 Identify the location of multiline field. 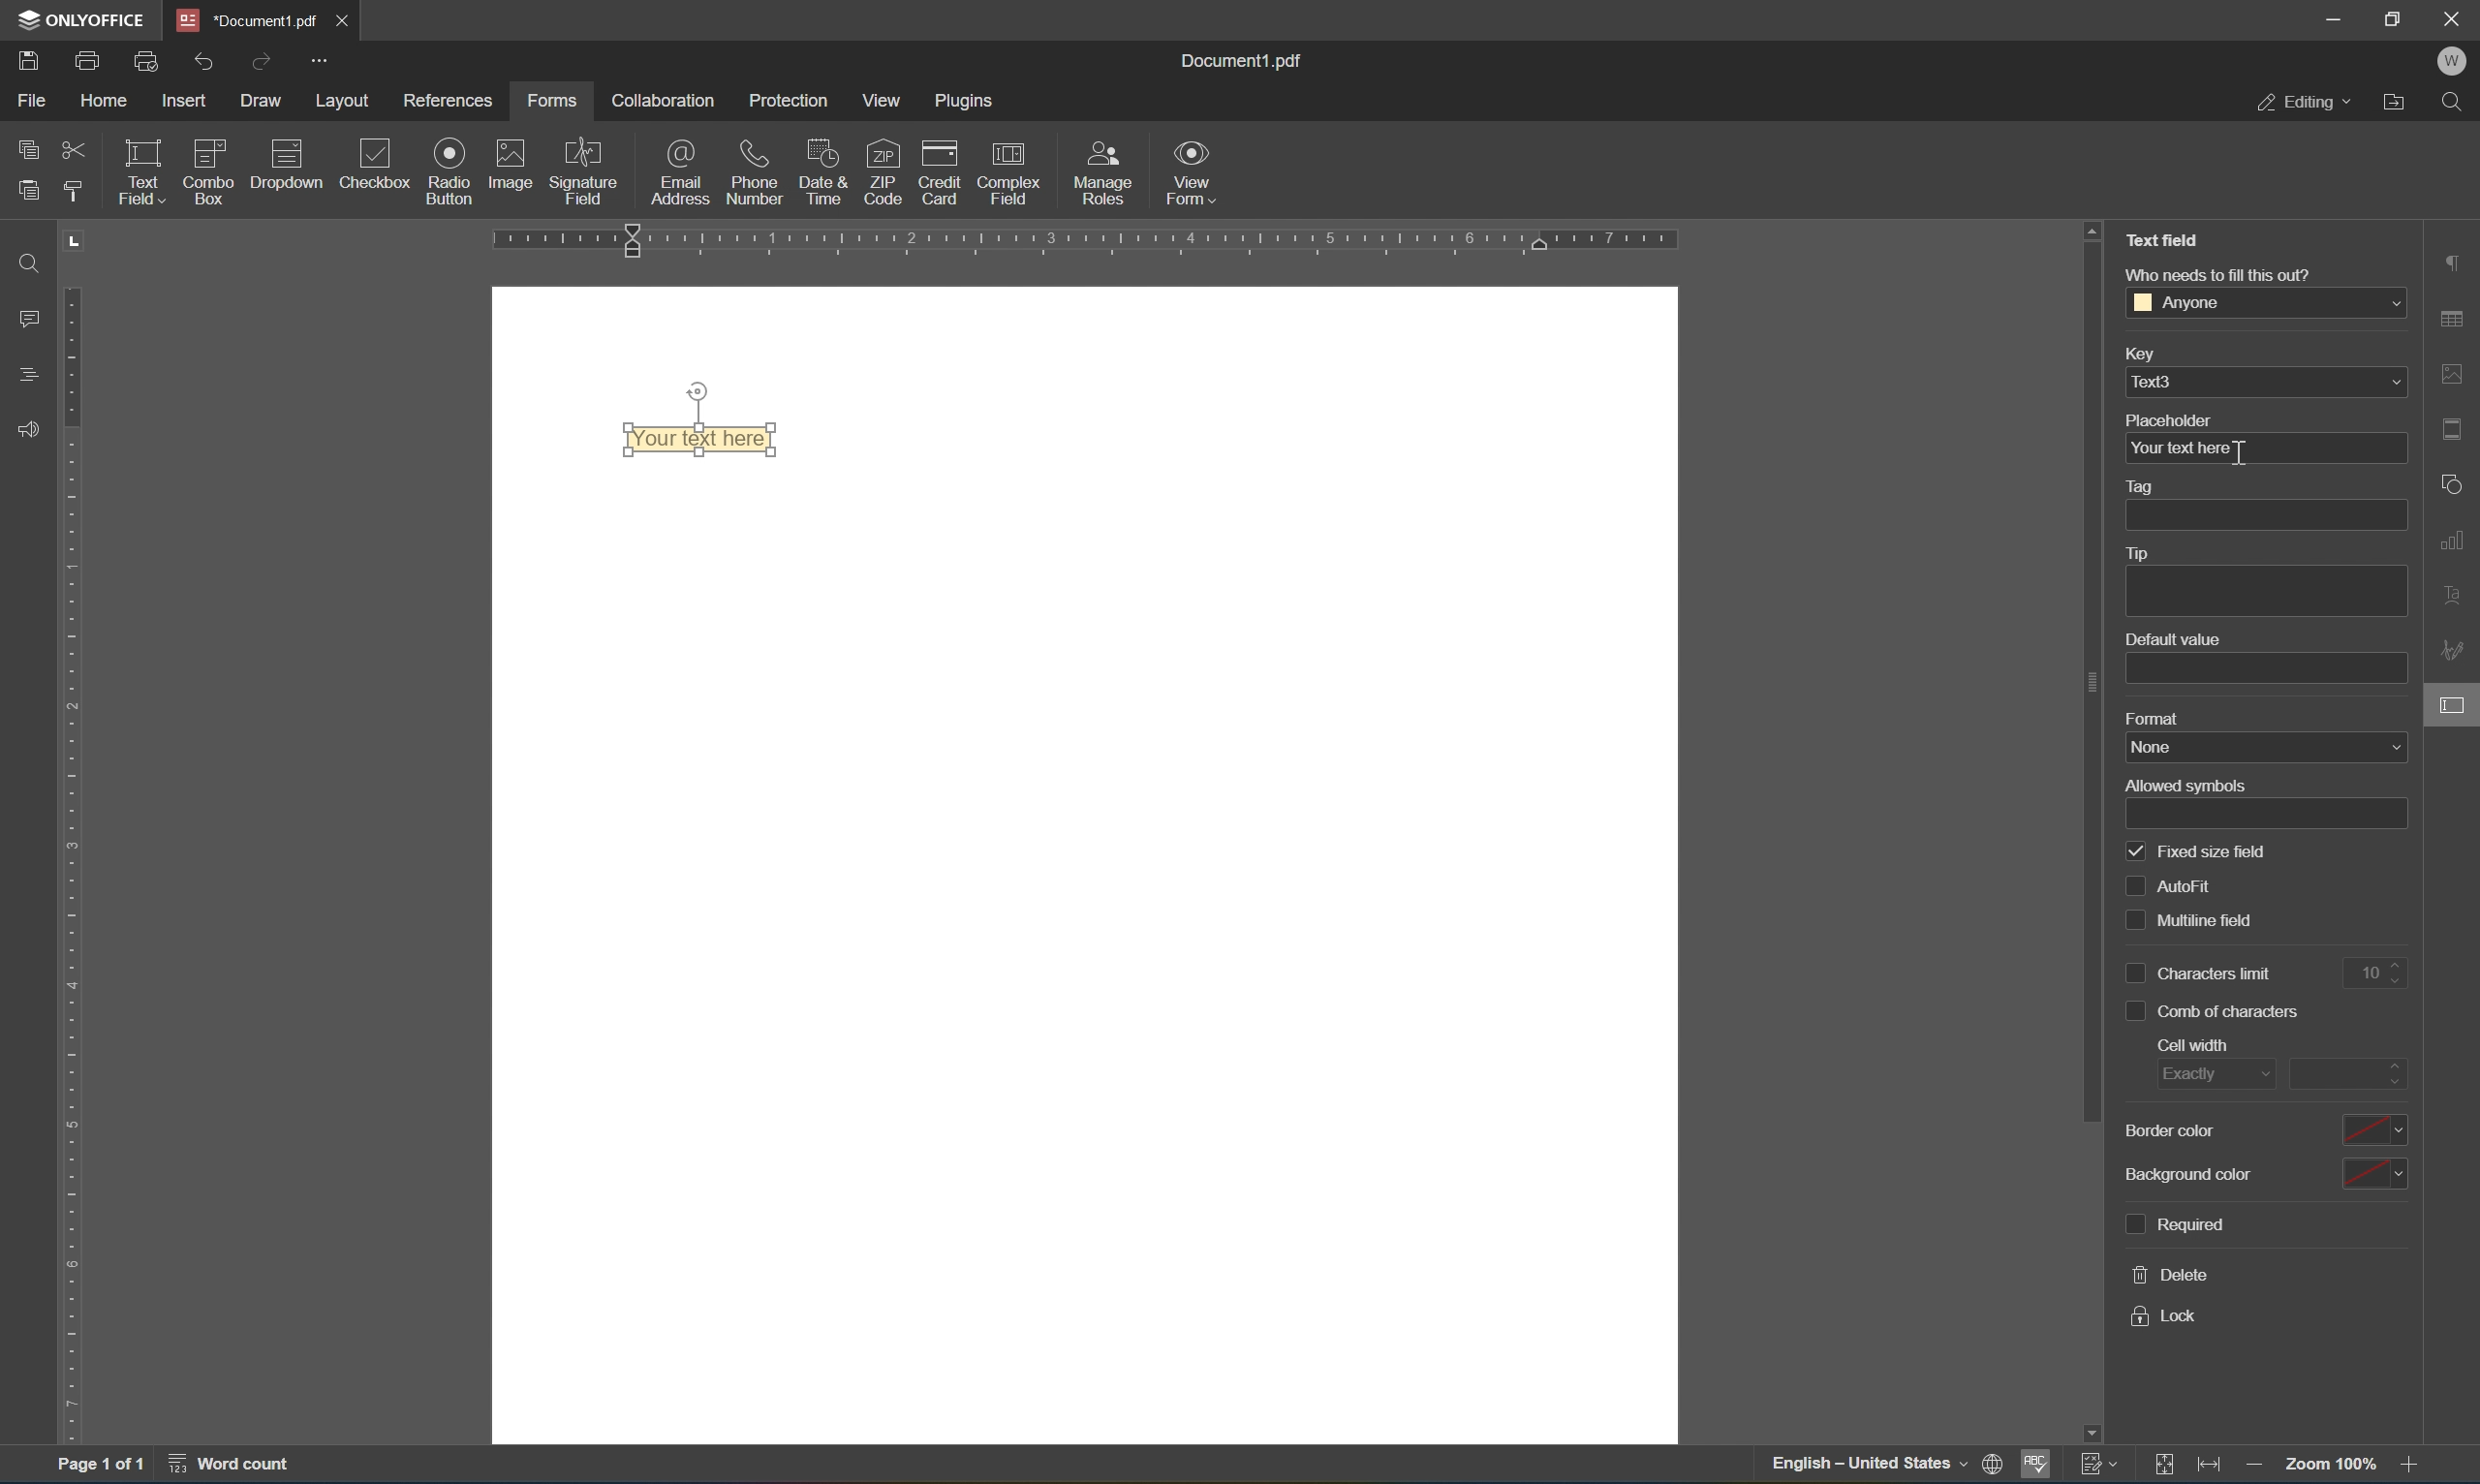
(2187, 920).